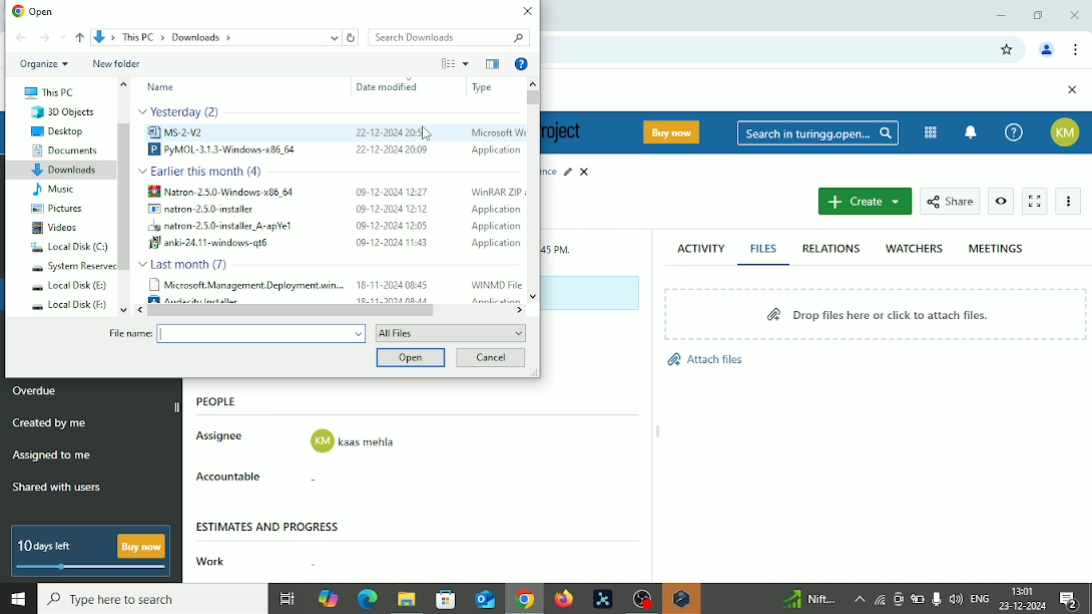 The width and height of the screenshot is (1092, 614). Describe the element at coordinates (37, 391) in the screenshot. I see `Overdue` at that location.